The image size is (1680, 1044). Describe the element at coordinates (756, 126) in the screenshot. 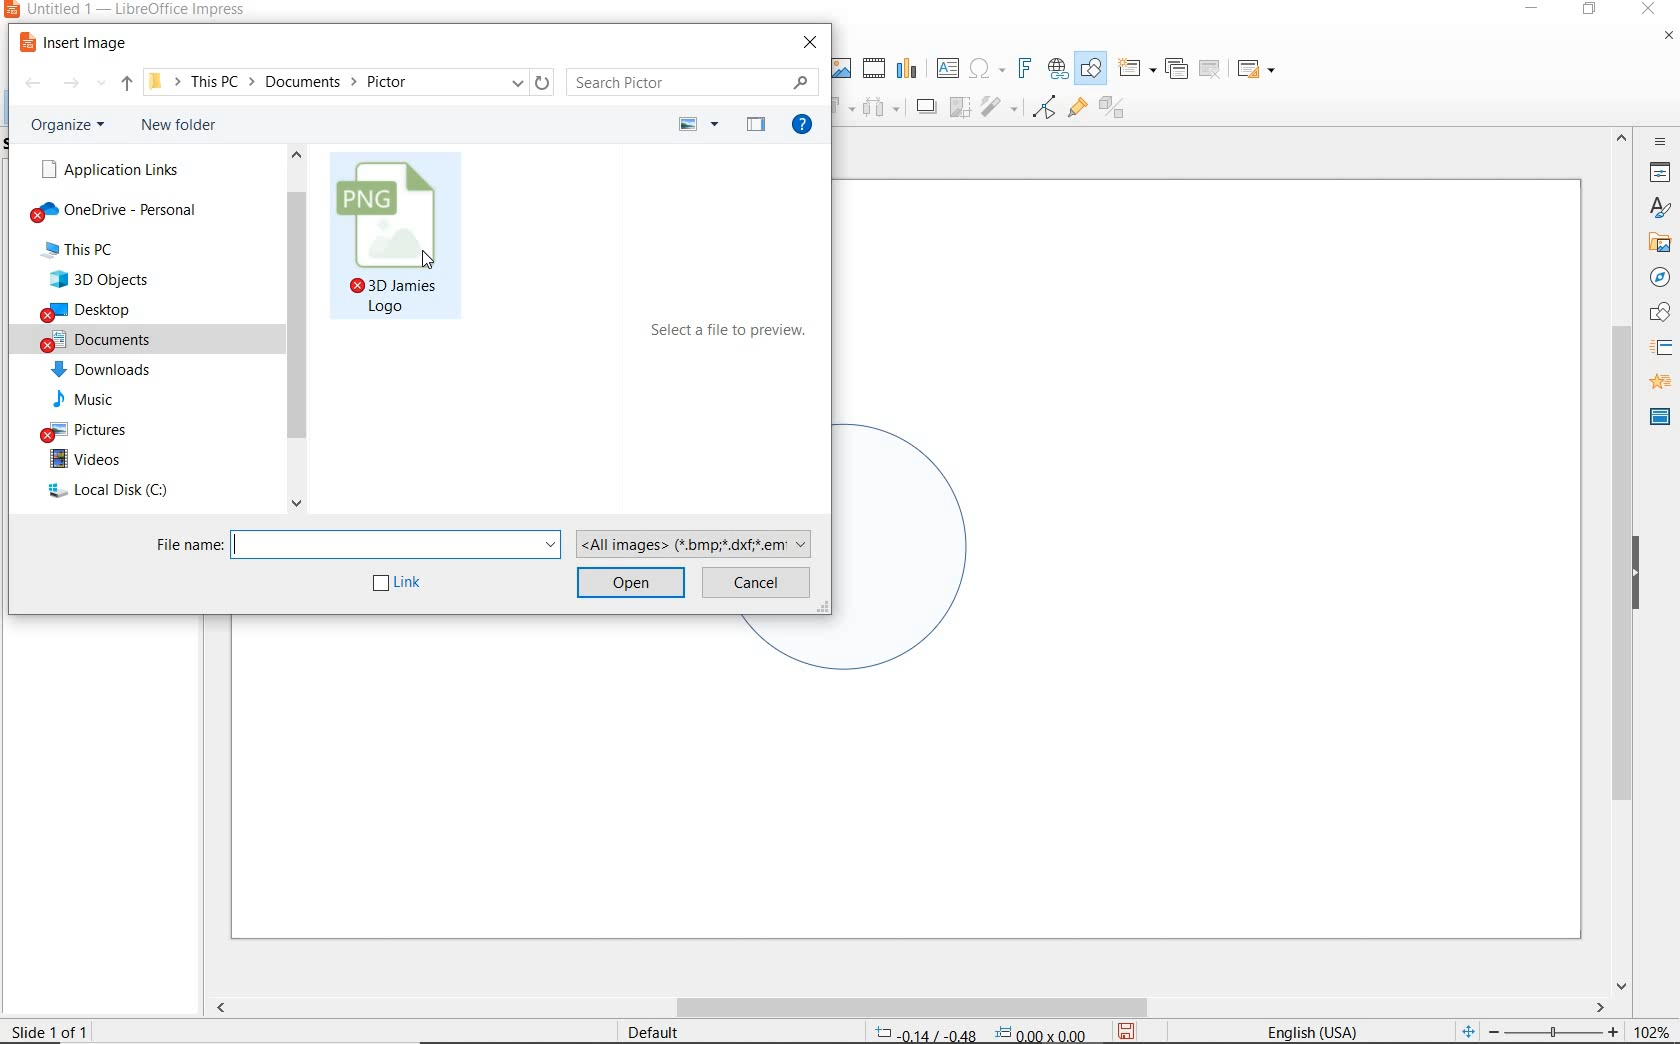

I see `hide the preview pane` at that location.